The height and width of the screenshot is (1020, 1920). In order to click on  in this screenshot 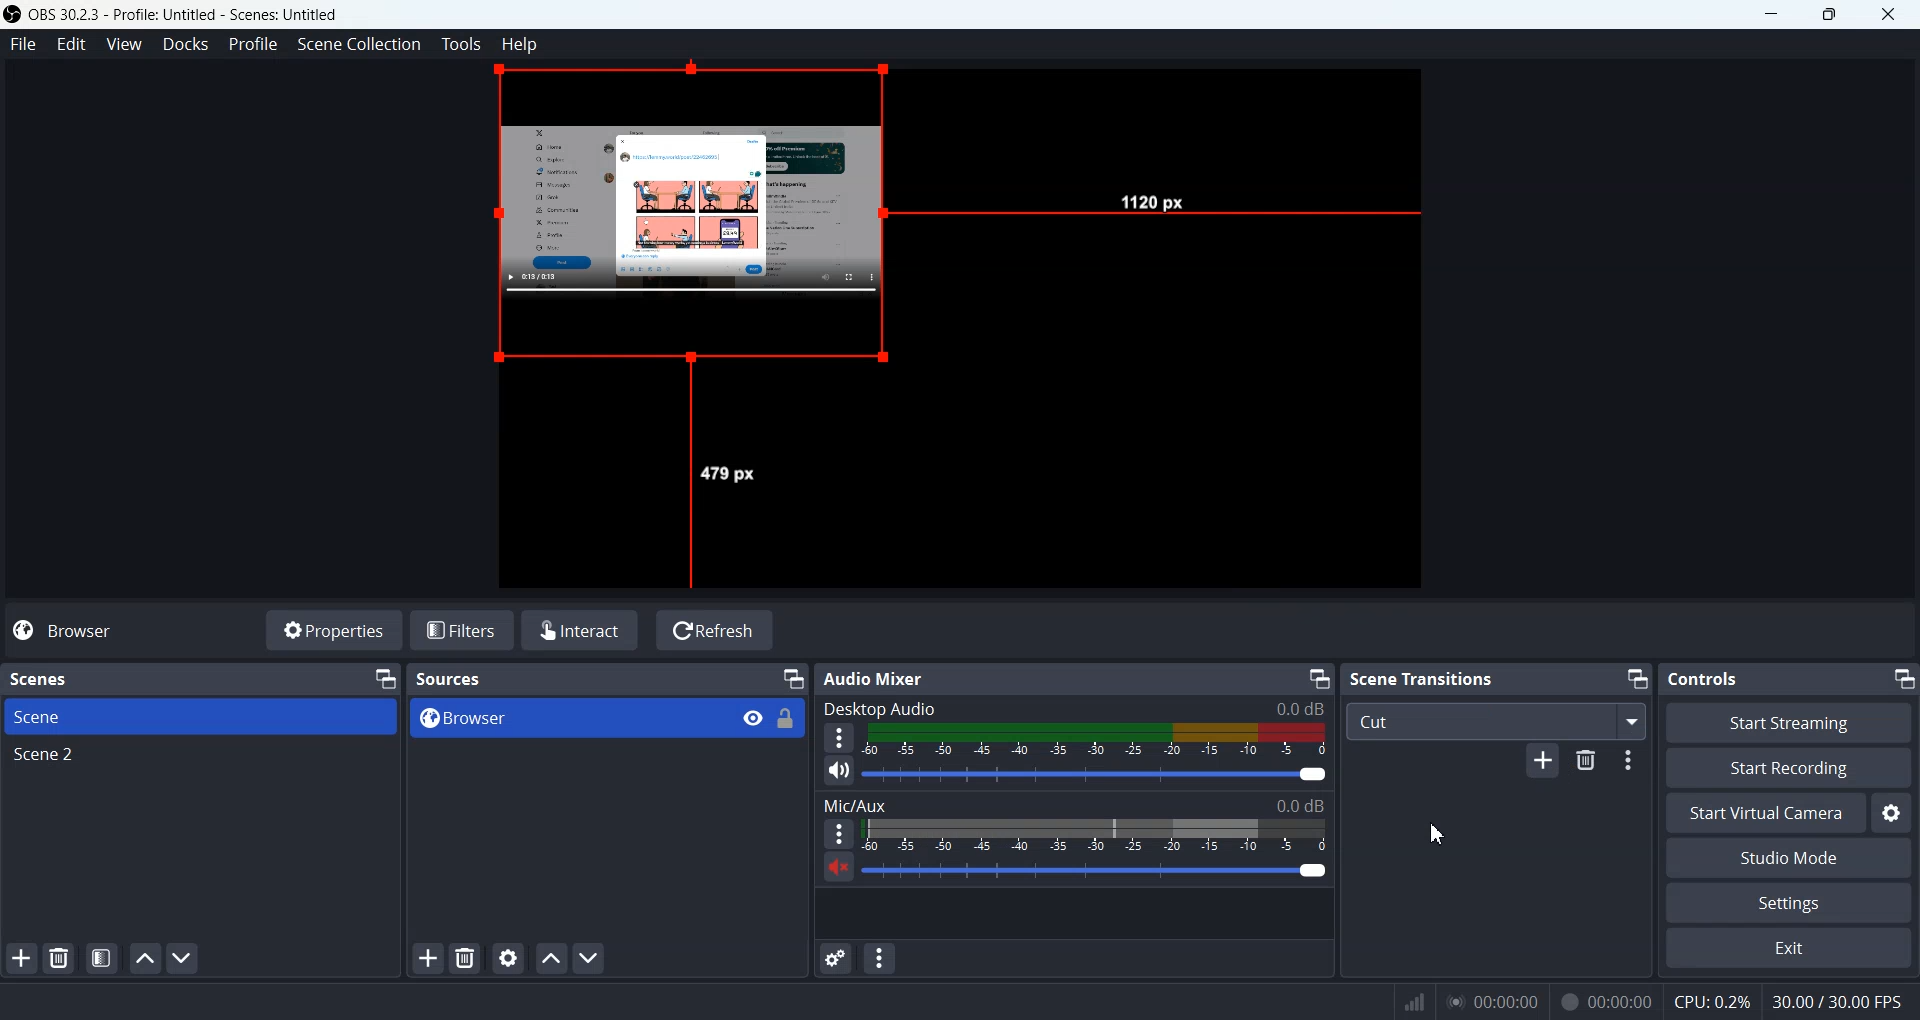, I will do `click(1712, 1002)`.